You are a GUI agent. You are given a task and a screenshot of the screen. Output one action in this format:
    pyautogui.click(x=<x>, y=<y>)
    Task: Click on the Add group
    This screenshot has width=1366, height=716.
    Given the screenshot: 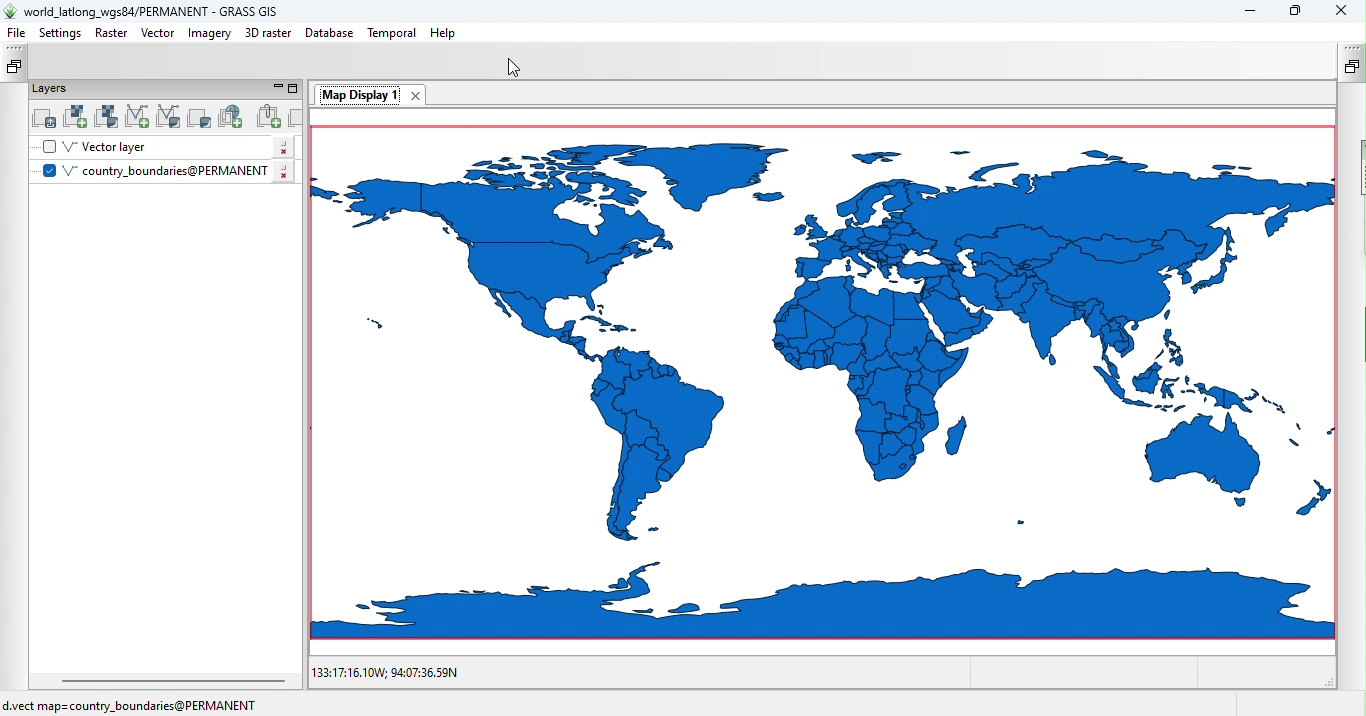 What is the action you would take?
    pyautogui.click(x=267, y=118)
    